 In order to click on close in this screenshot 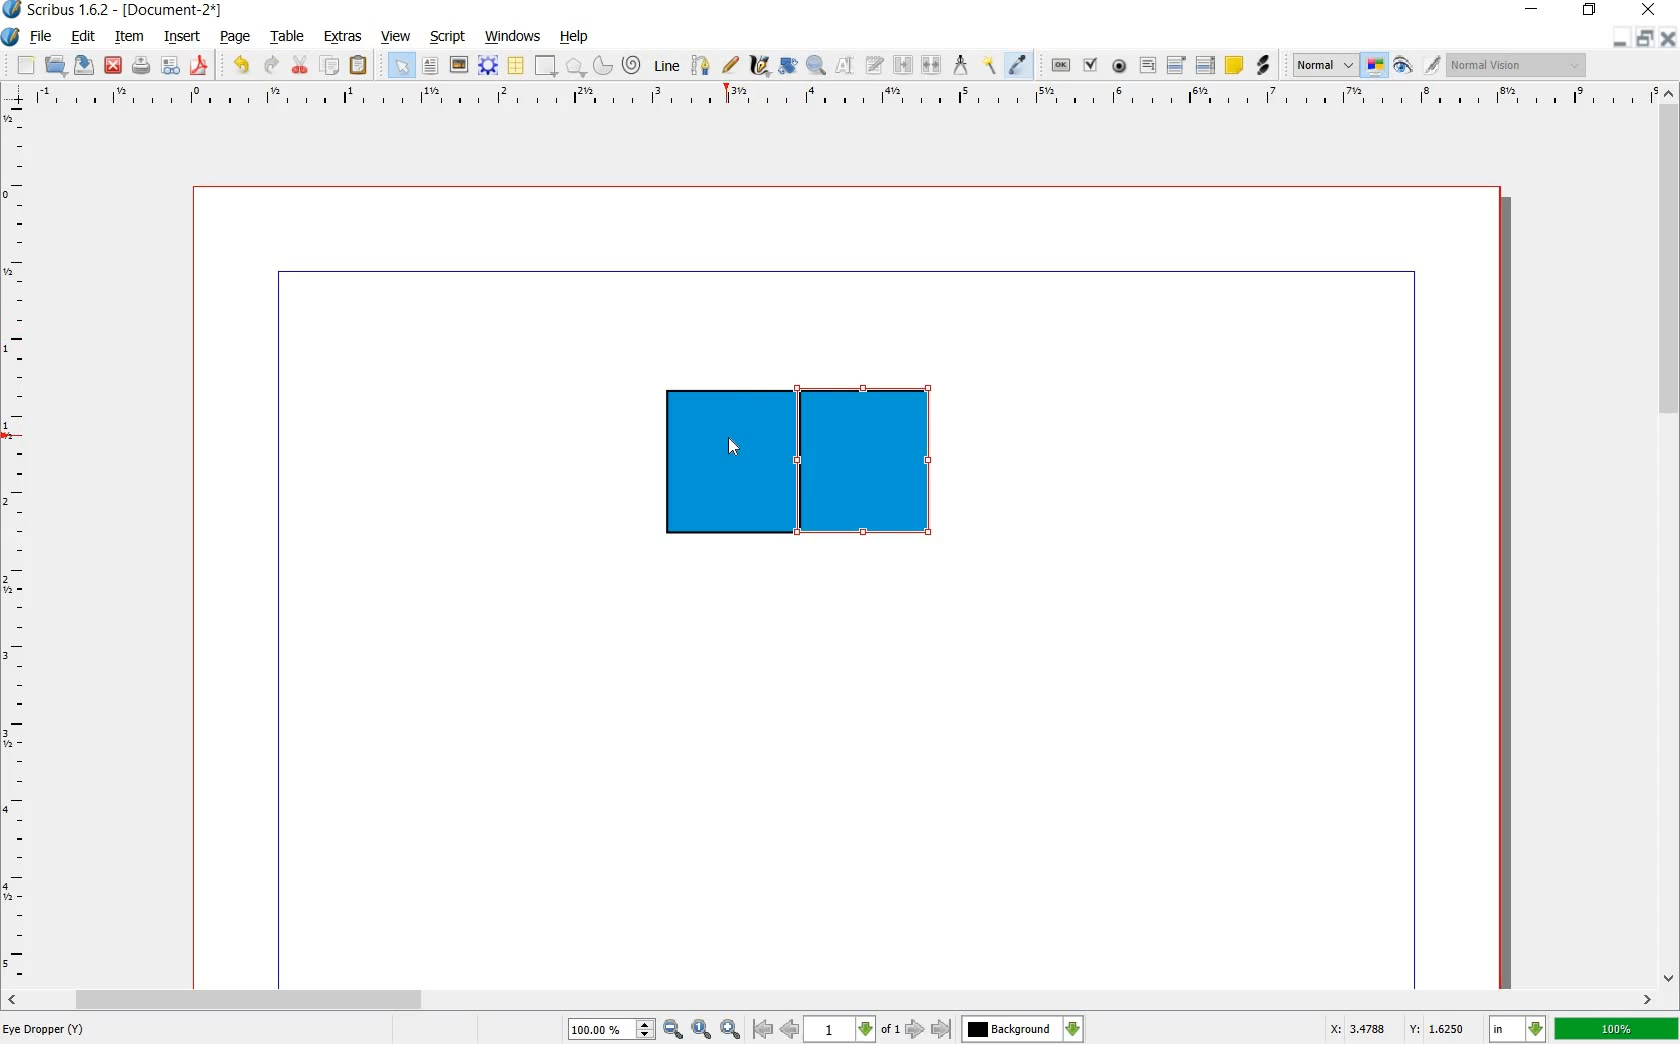, I will do `click(1670, 38)`.